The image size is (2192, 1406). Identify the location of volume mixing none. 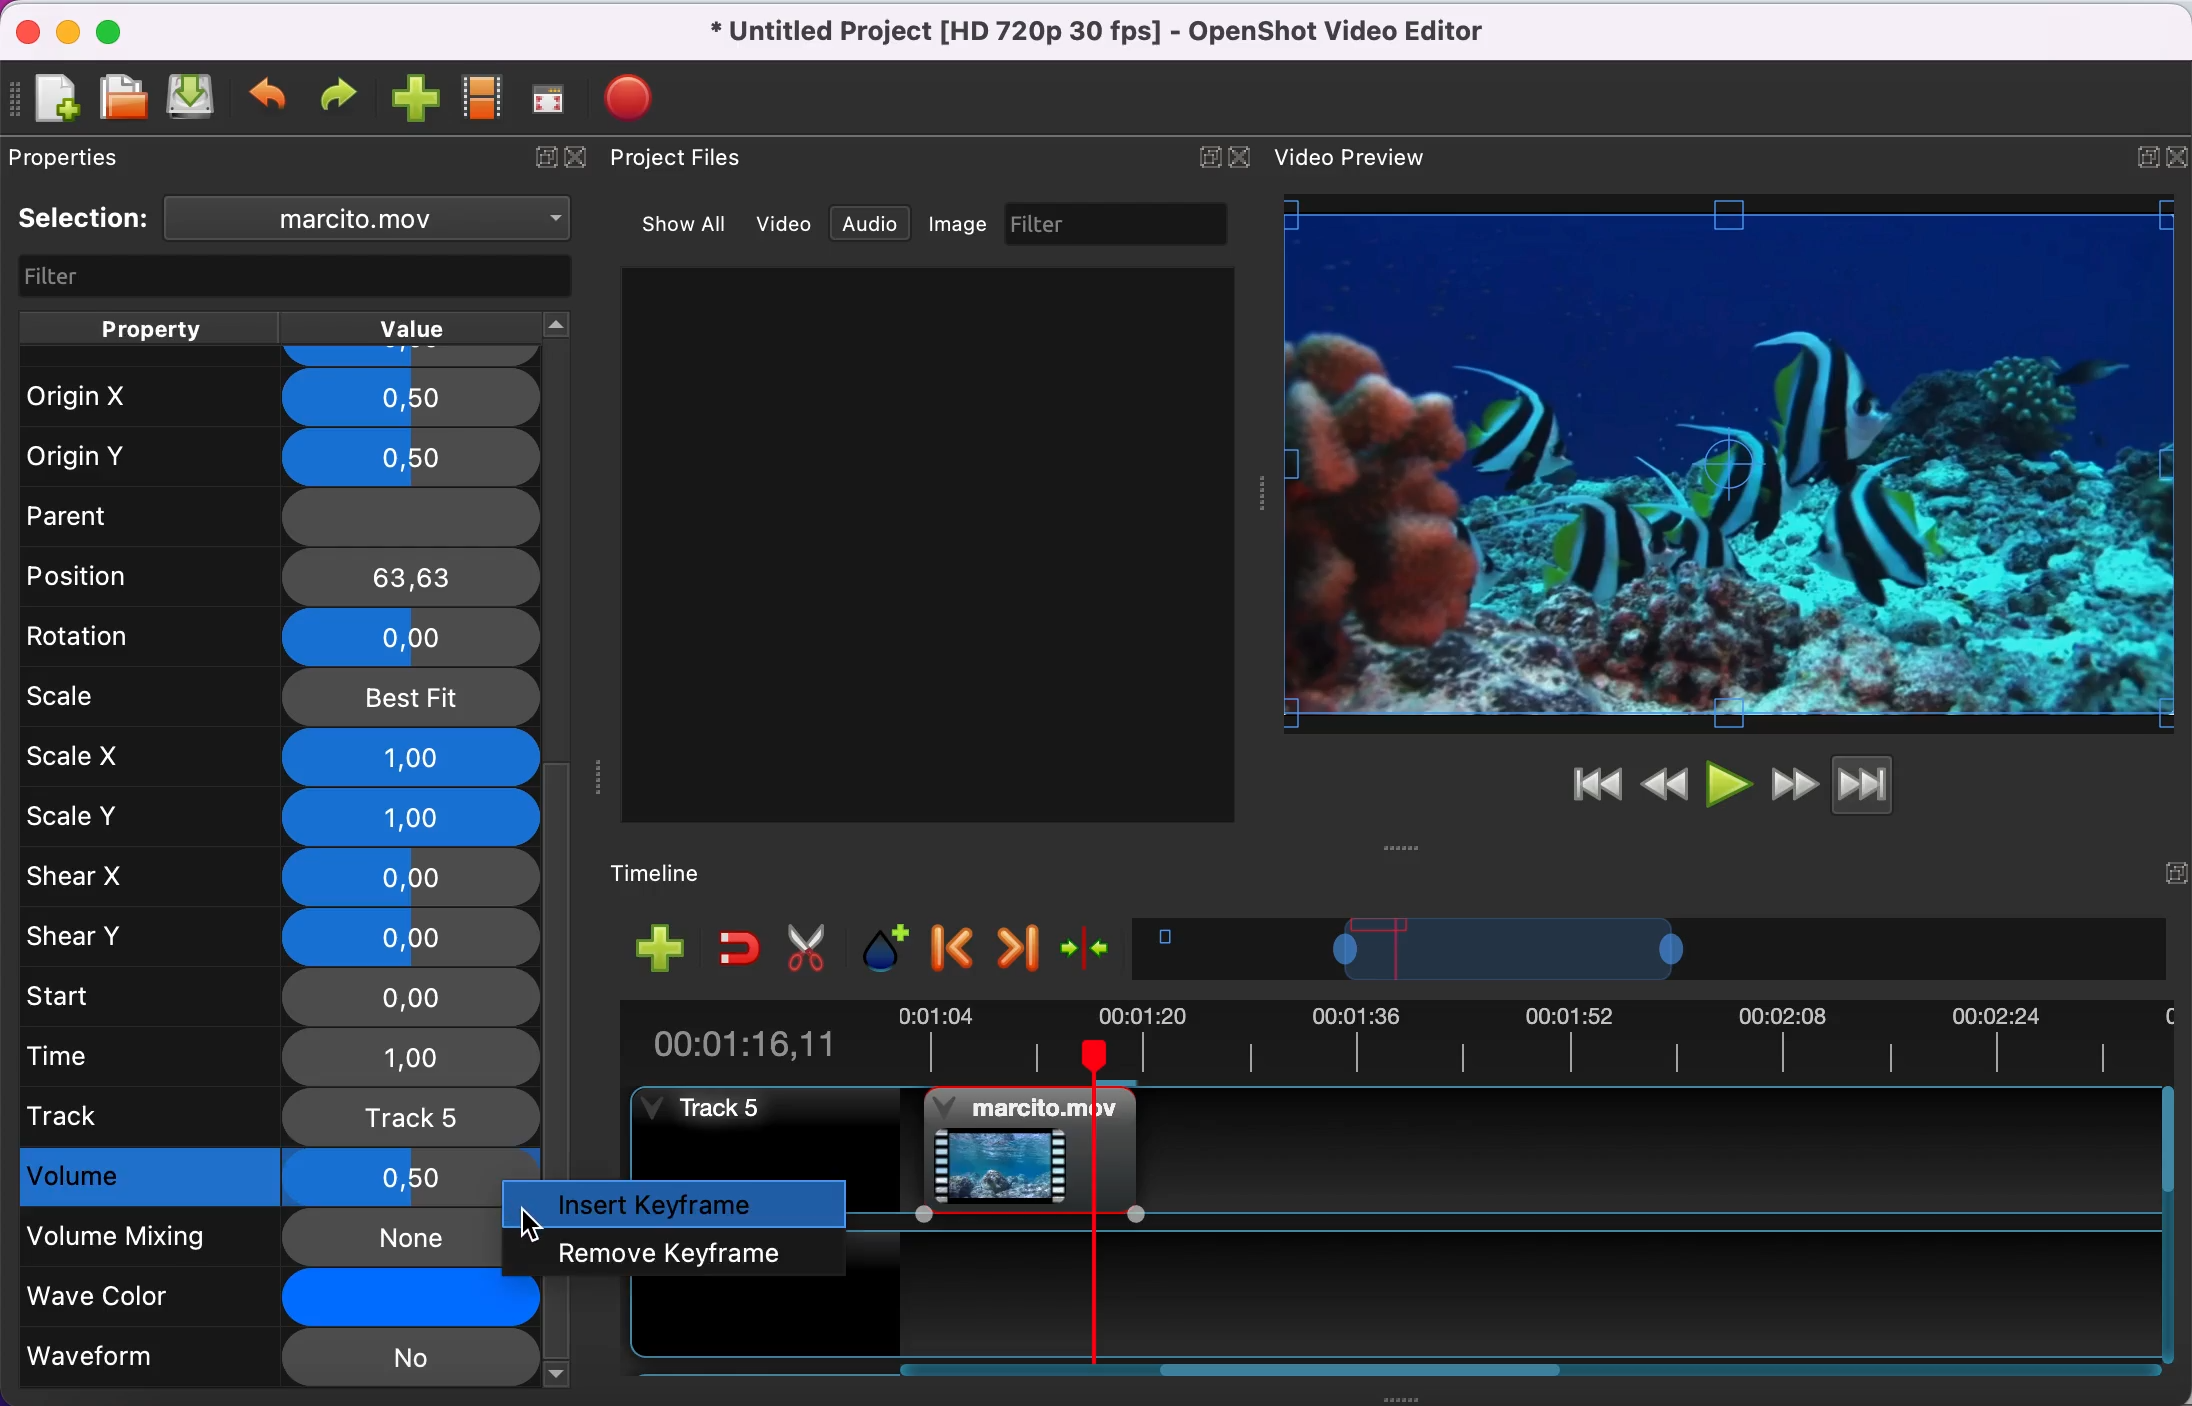
(247, 1237).